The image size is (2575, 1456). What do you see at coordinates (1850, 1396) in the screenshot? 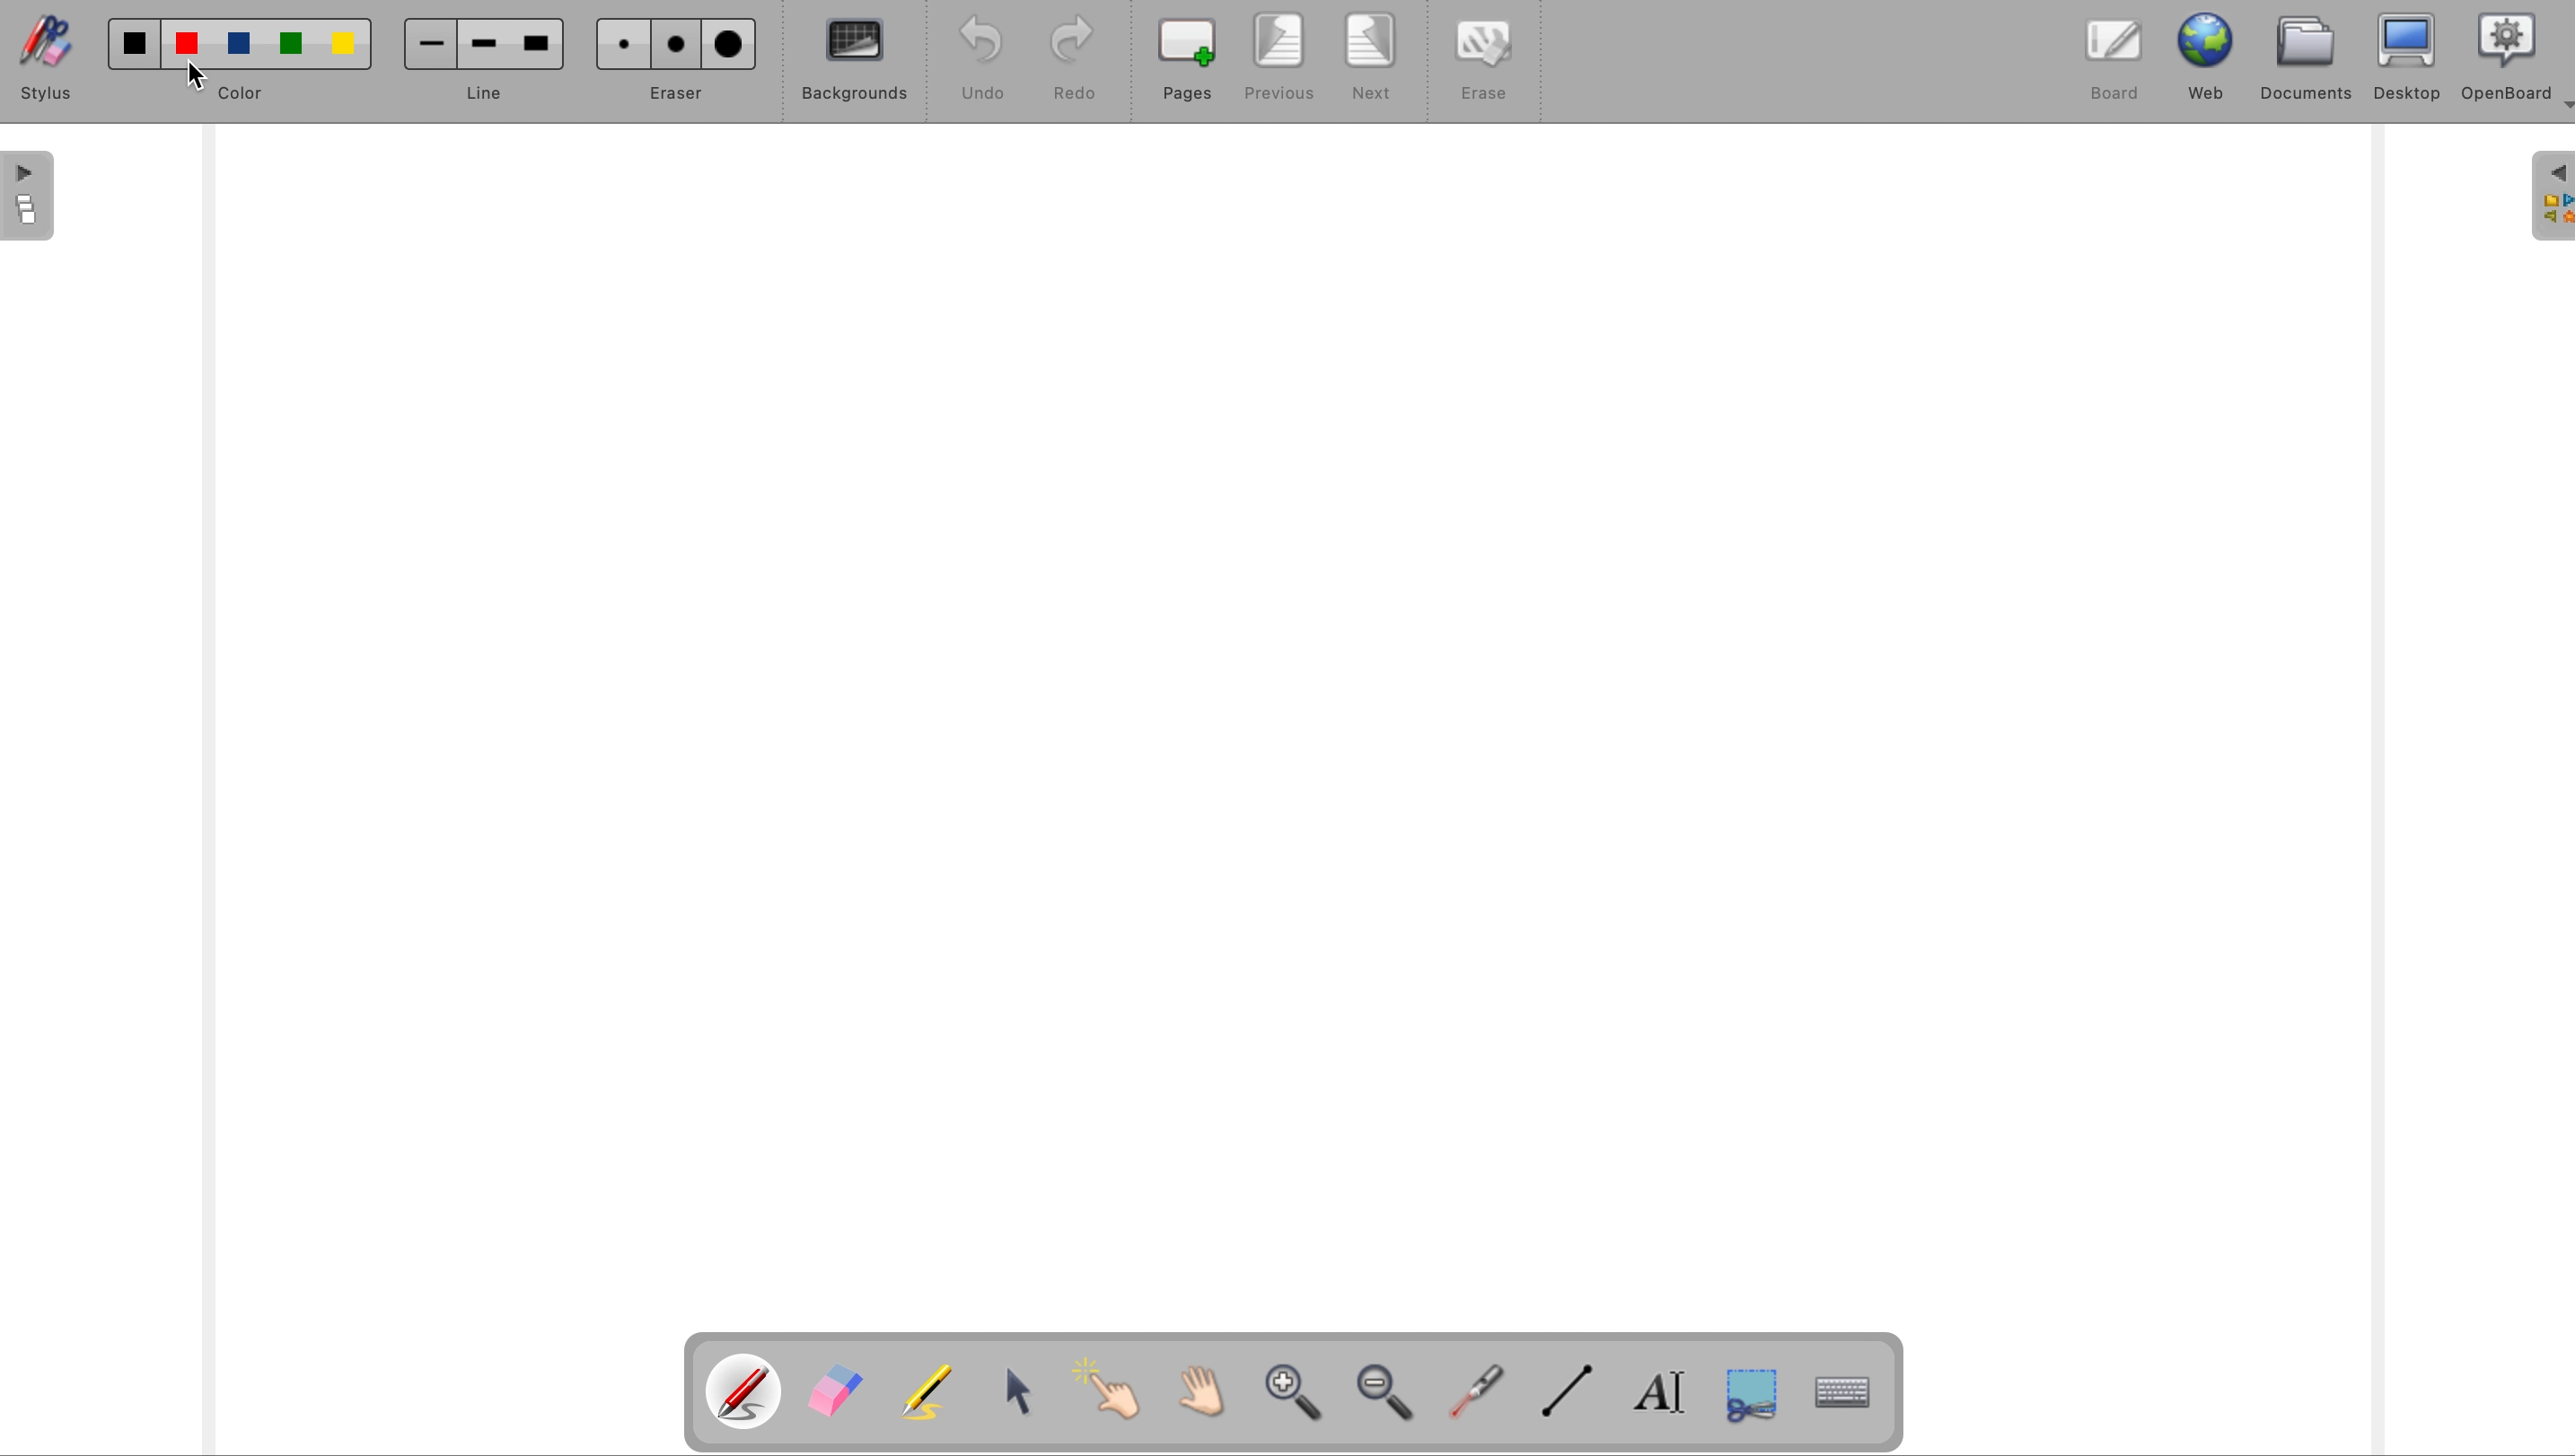
I see `display keyboard` at bounding box center [1850, 1396].